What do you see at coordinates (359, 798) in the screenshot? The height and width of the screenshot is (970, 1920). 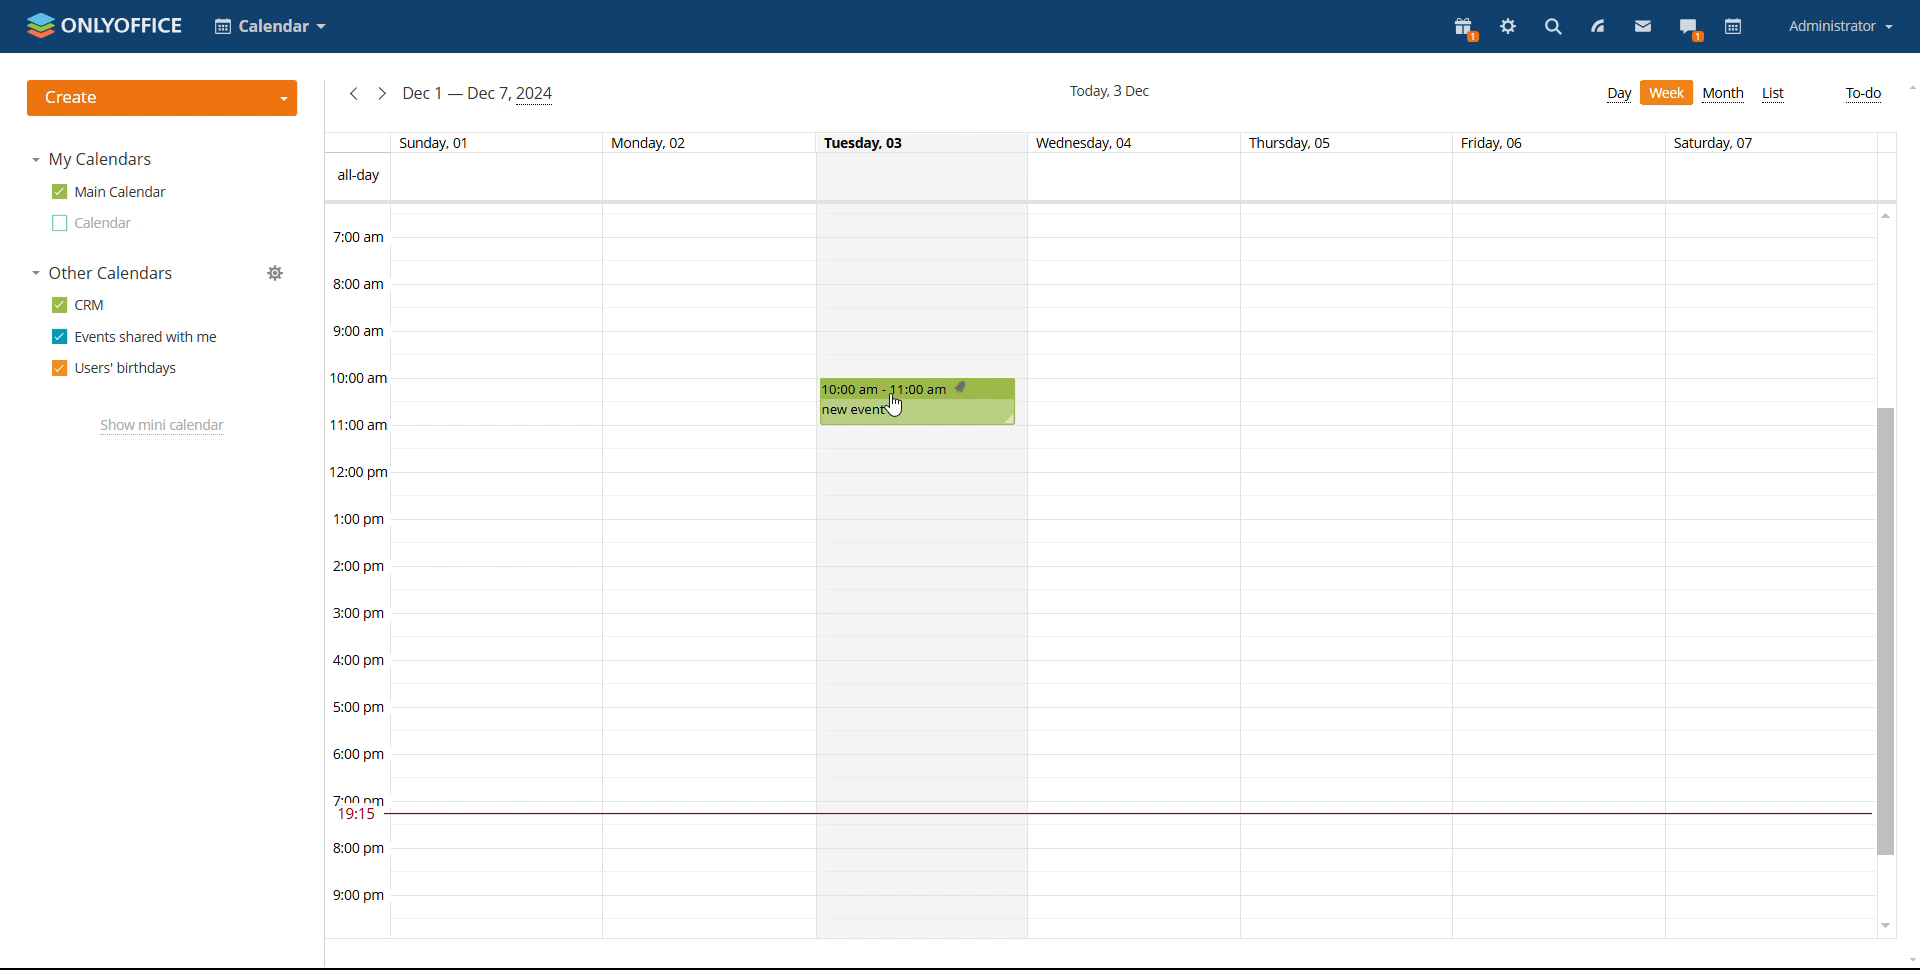 I see `7:00 pm` at bounding box center [359, 798].